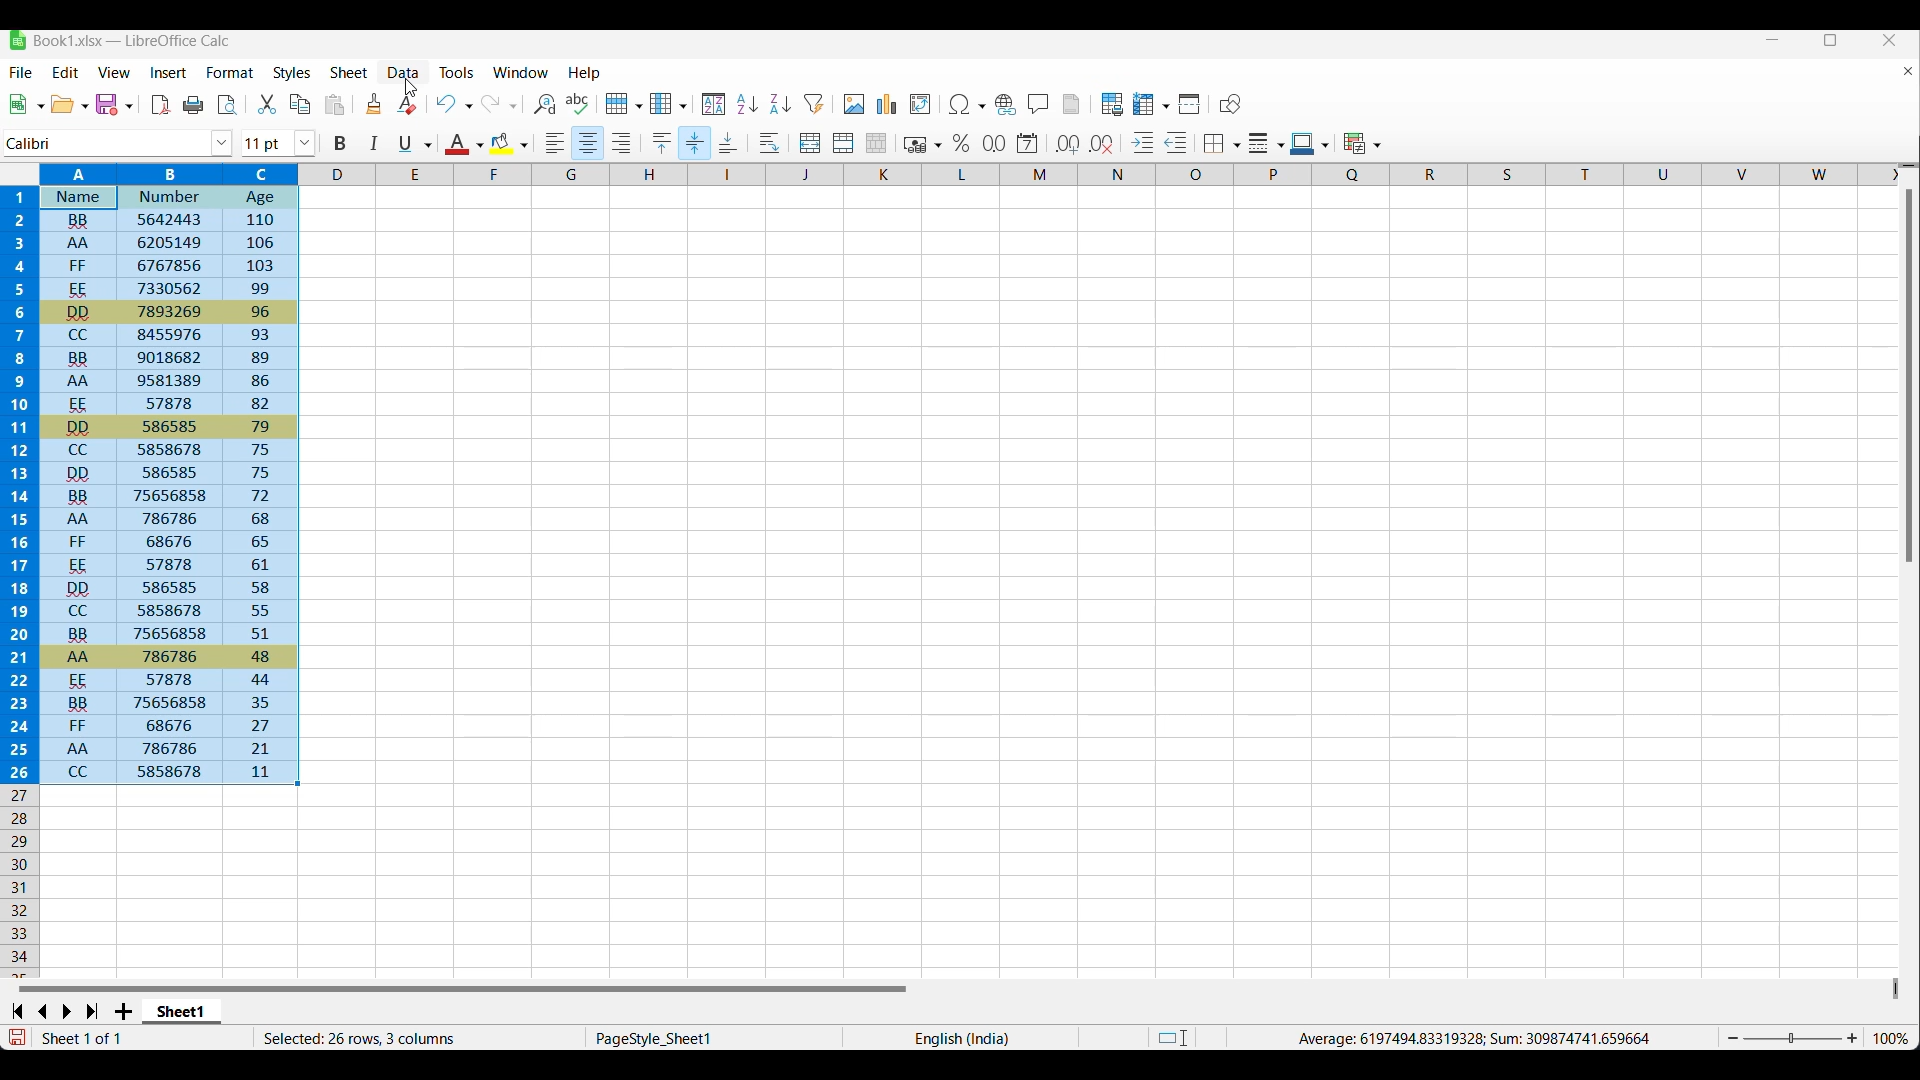  Describe the element at coordinates (229, 105) in the screenshot. I see `Toggle print preview` at that location.